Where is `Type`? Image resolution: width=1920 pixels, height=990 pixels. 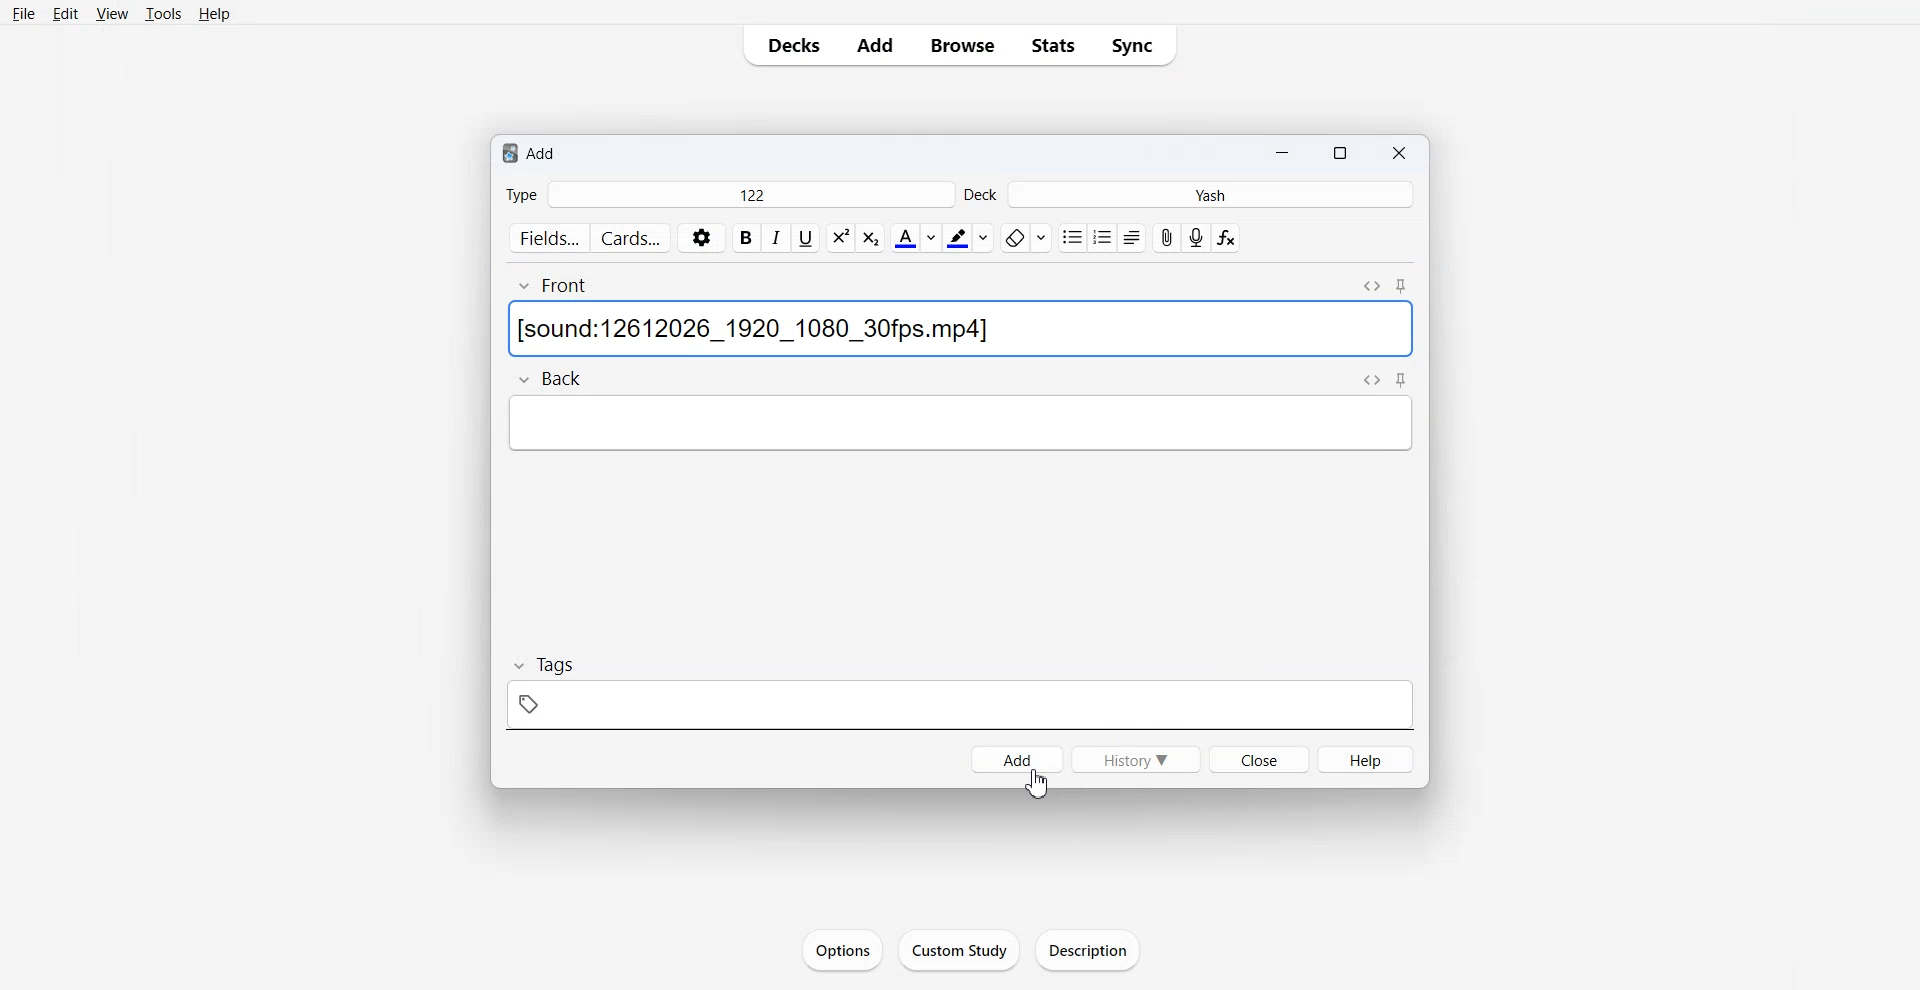 Type is located at coordinates (521, 194).